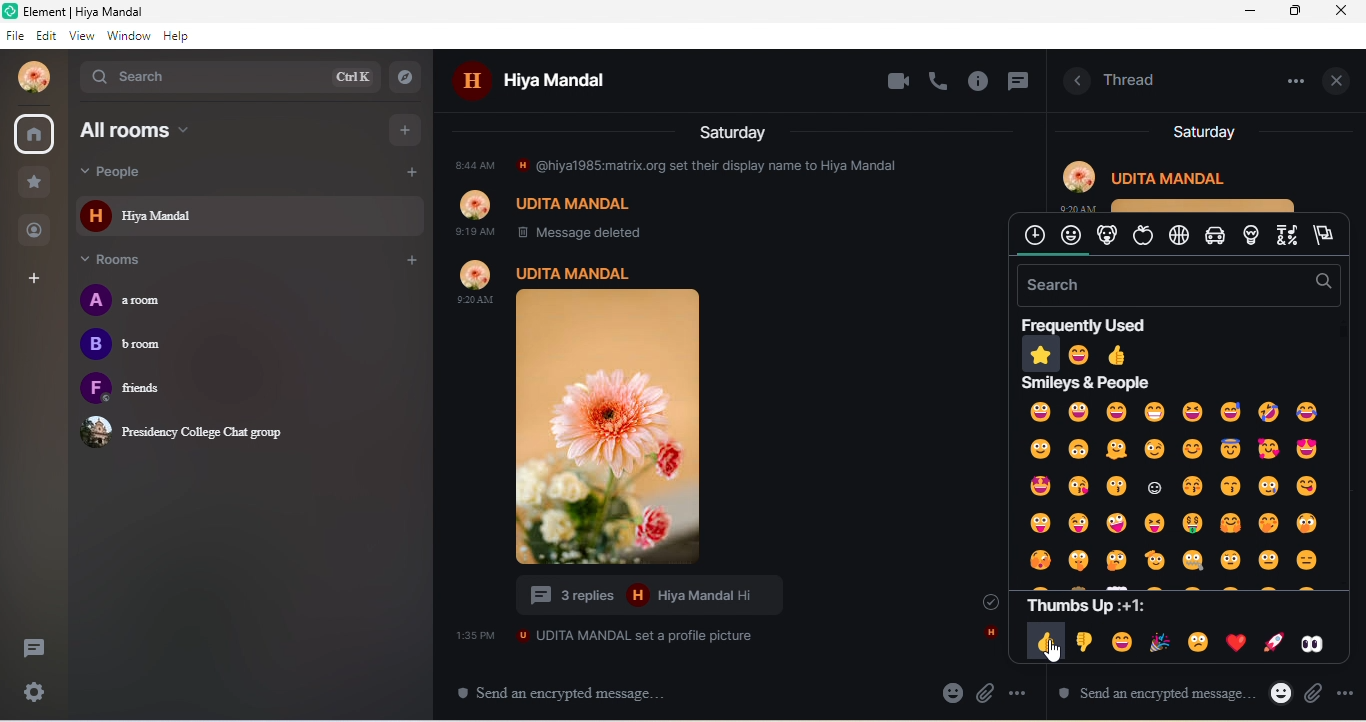 The height and width of the screenshot is (722, 1366). What do you see at coordinates (37, 693) in the screenshot?
I see `settings` at bounding box center [37, 693].